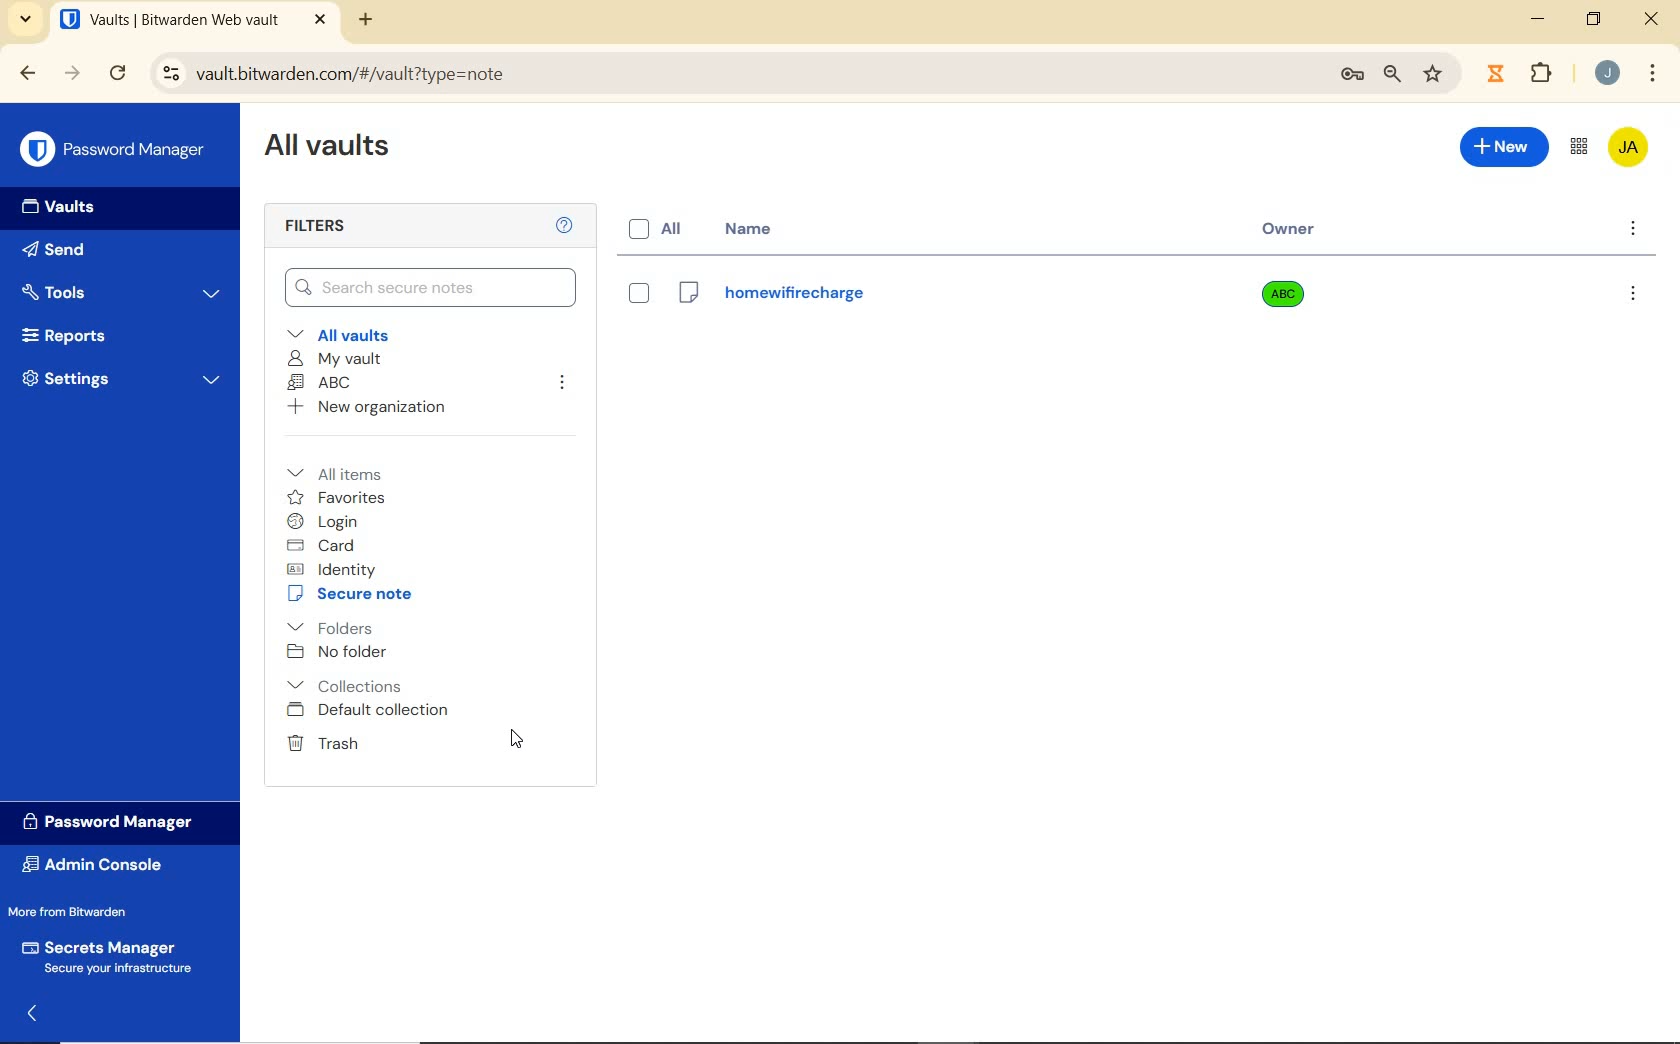 This screenshot has width=1680, height=1044. What do you see at coordinates (326, 521) in the screenshot?
I see `login` at bounding box center [326, 521].